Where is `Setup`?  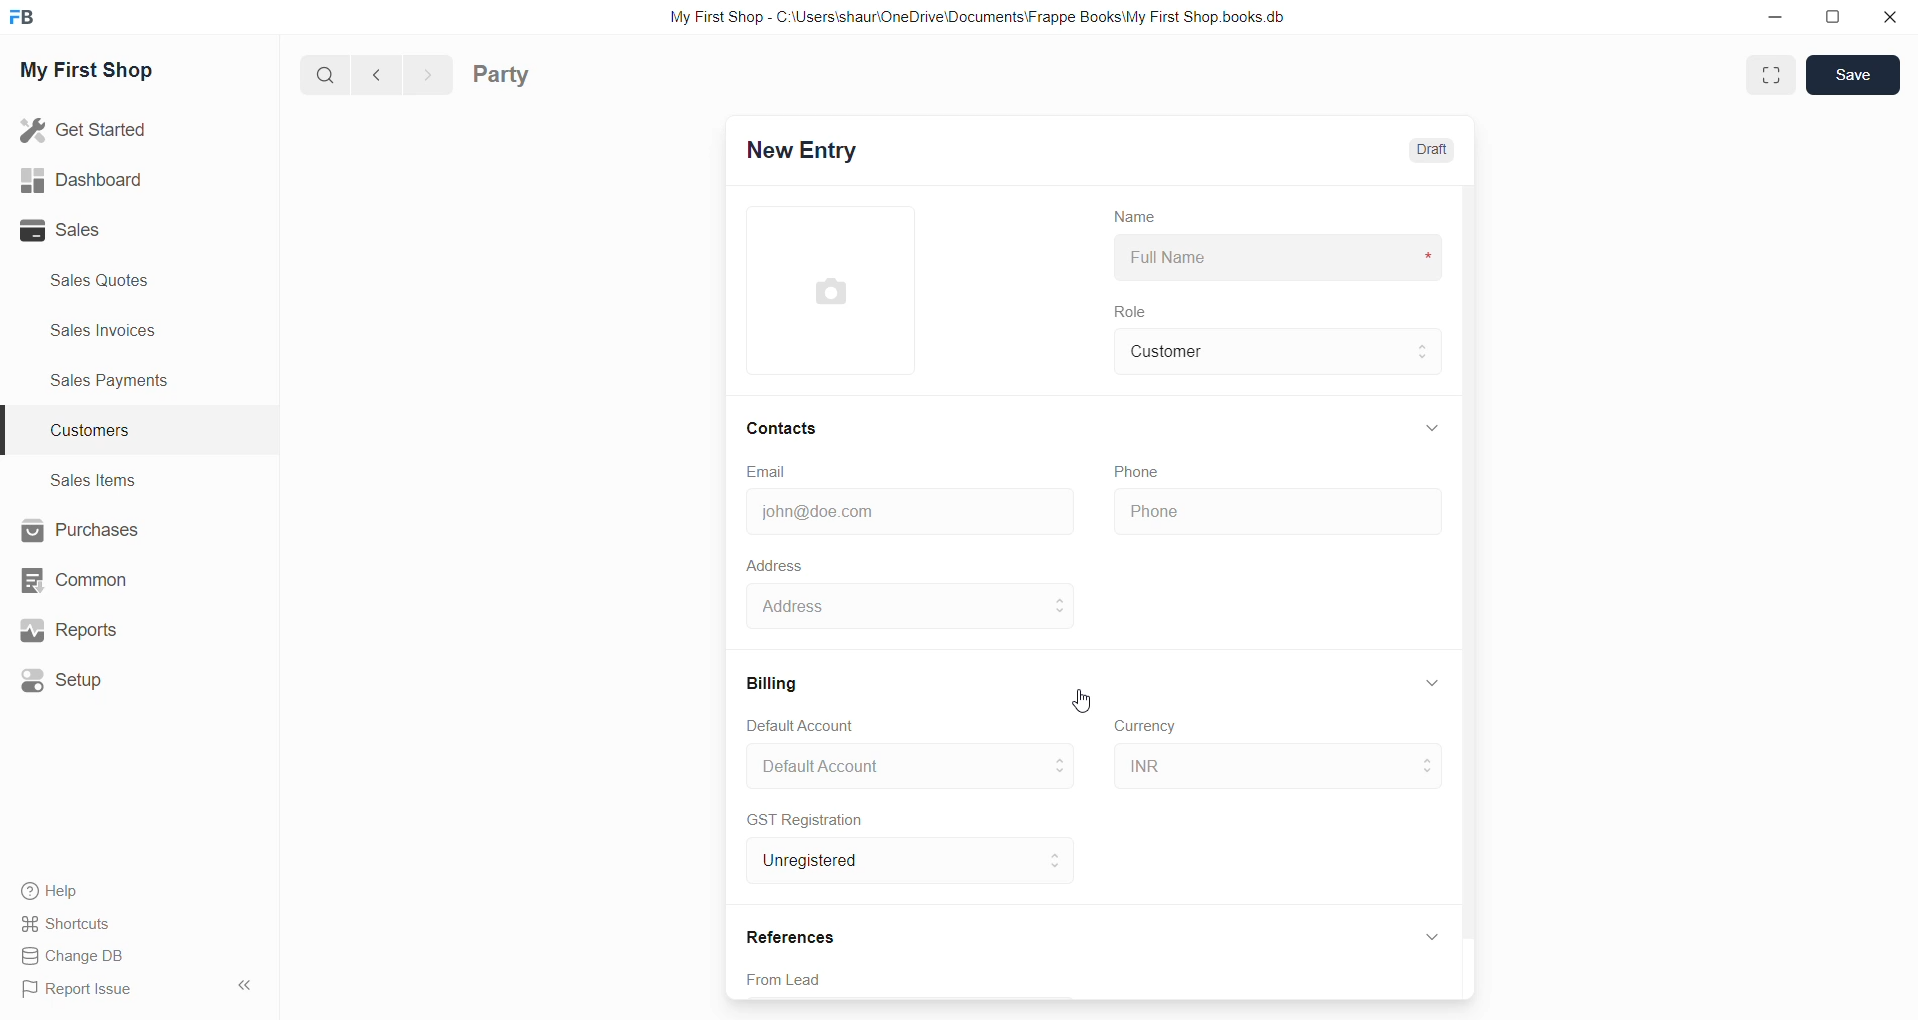 Setup is located at coordinates (67, 678).